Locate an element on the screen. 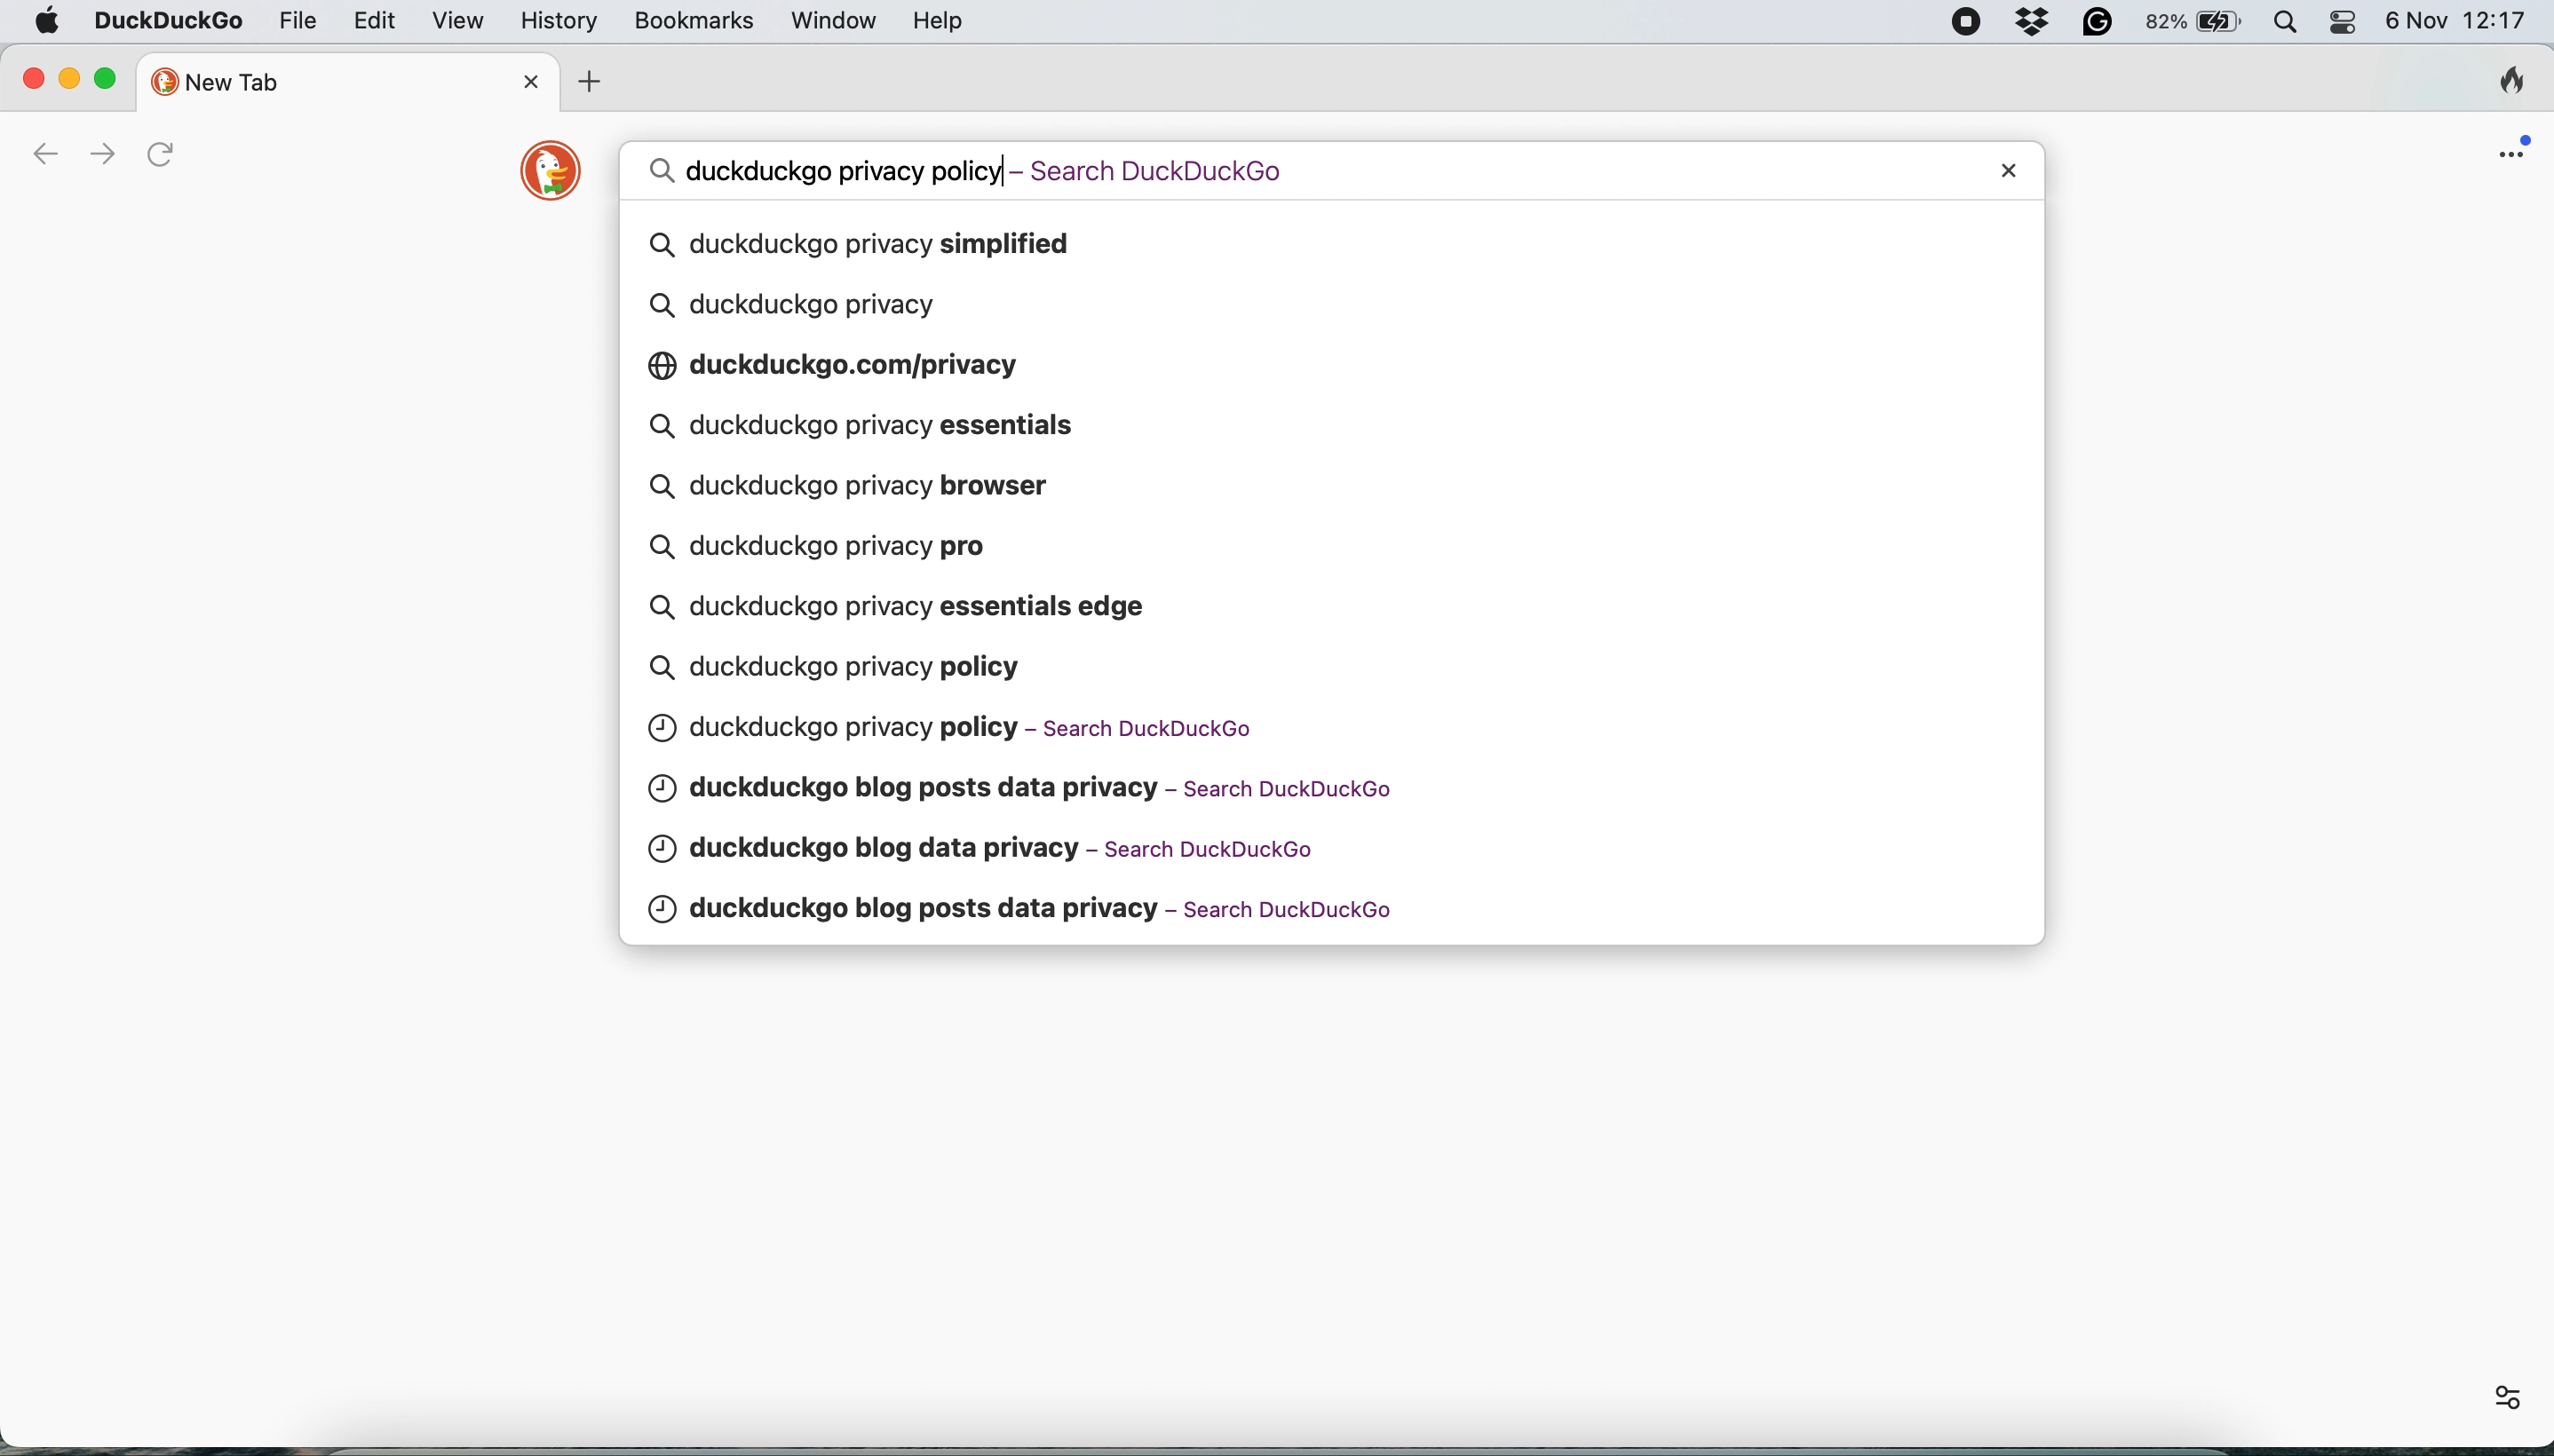 This screenshot has height=1456, width=2554. close is located at coordinates (2015, 168).